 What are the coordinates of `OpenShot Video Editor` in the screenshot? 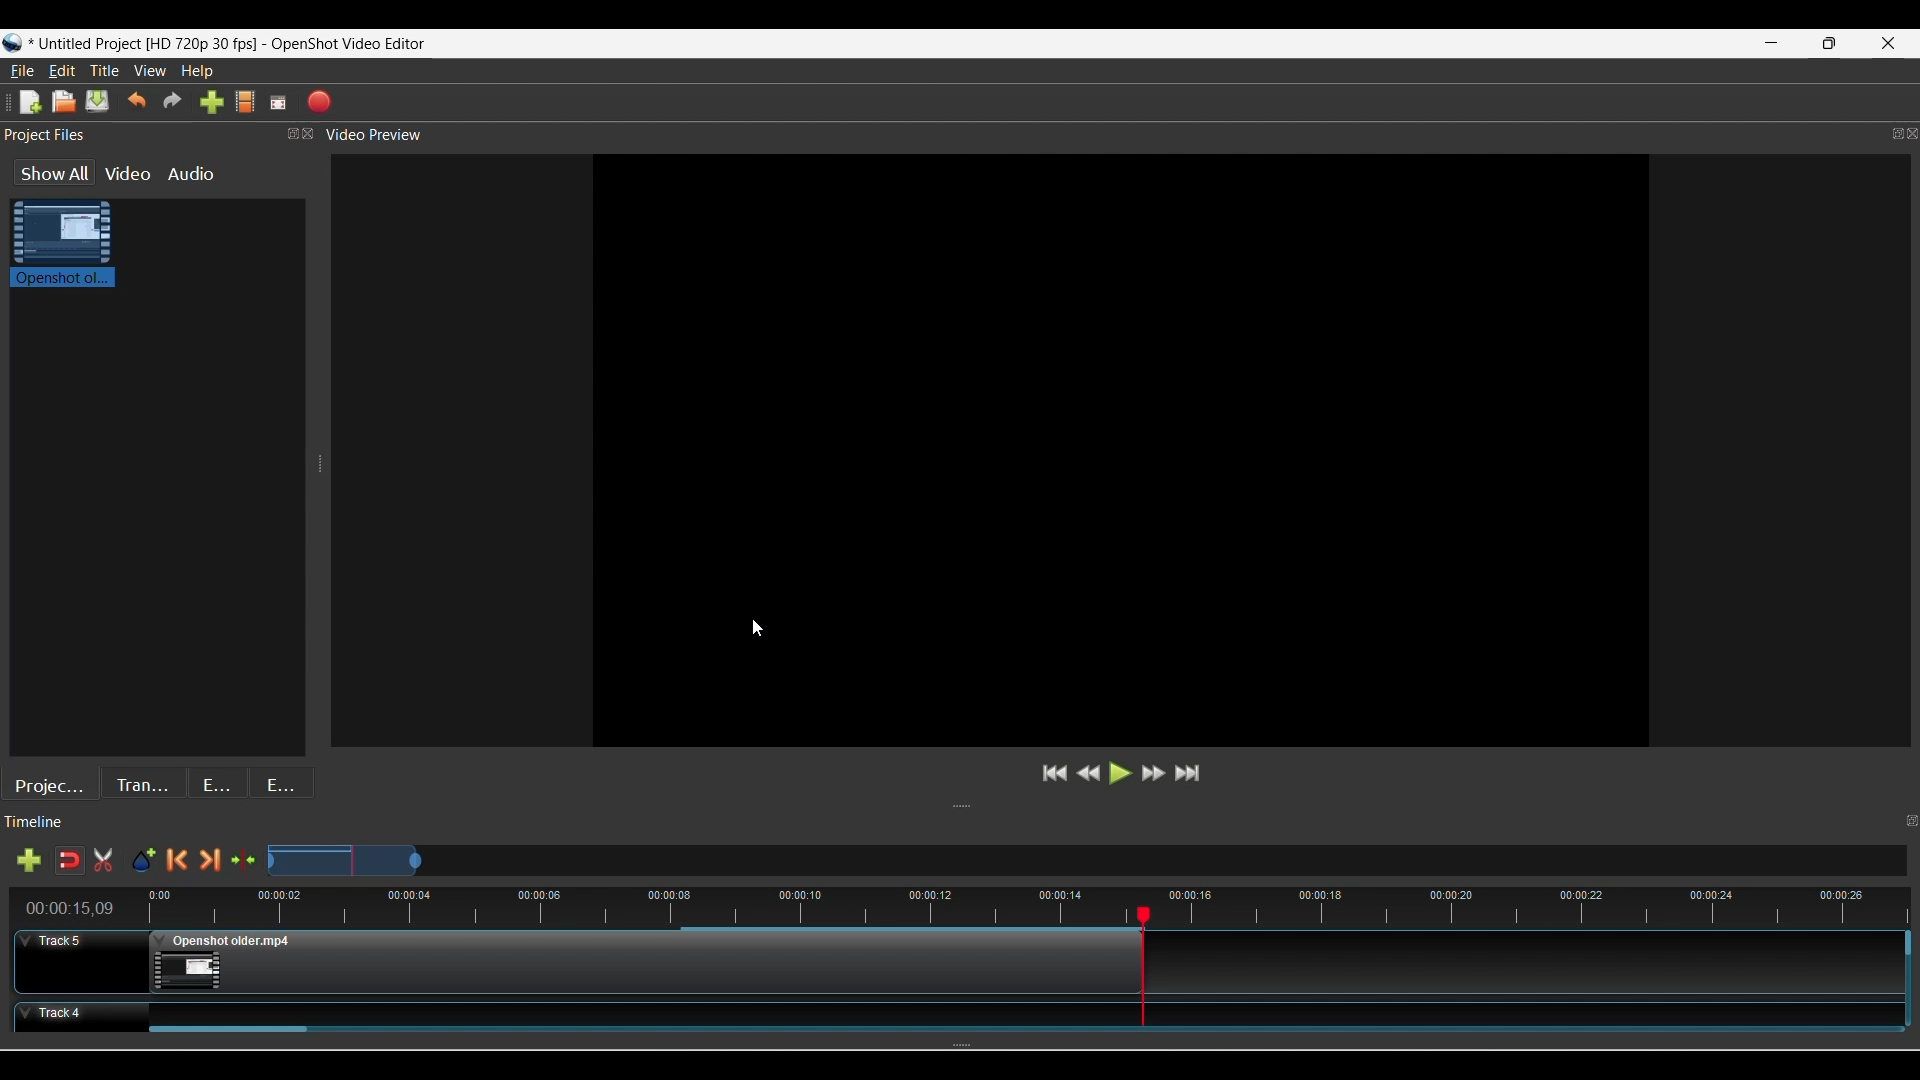 It's located at (351, 45).